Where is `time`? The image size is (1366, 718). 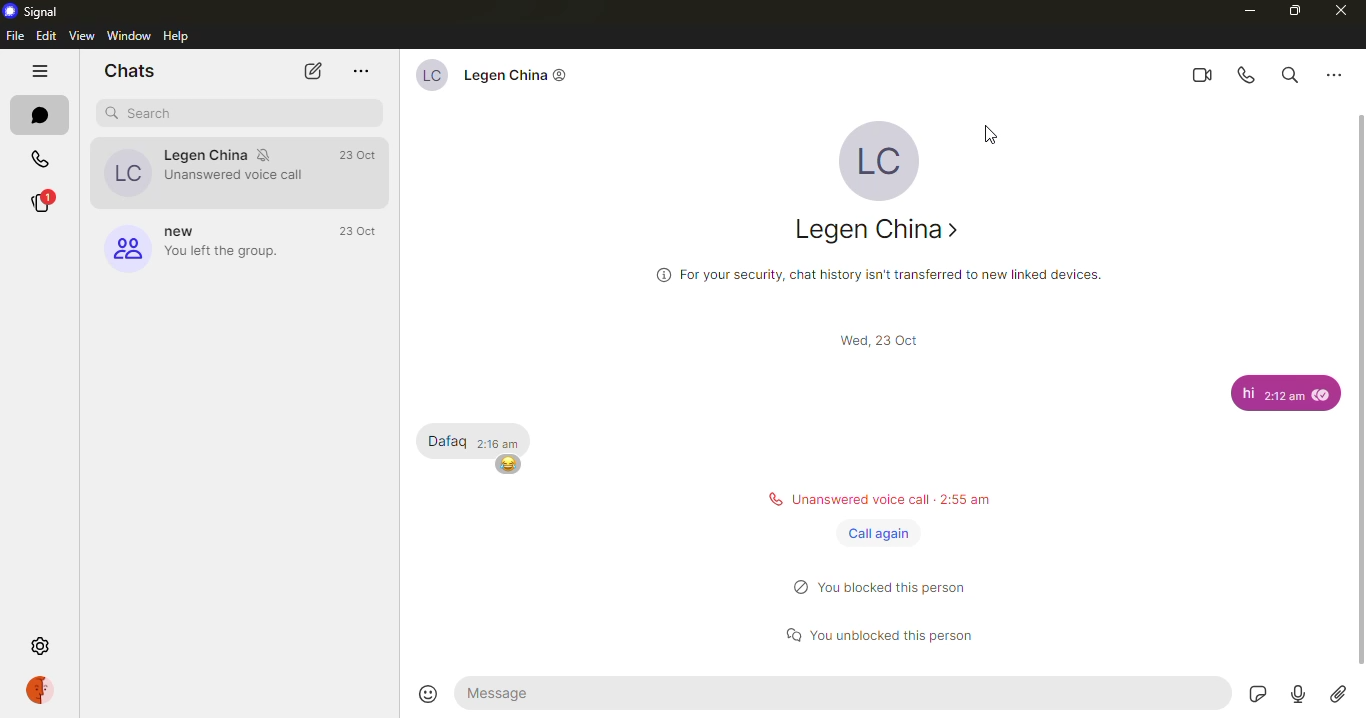
time is located at coordinates (502, 443).